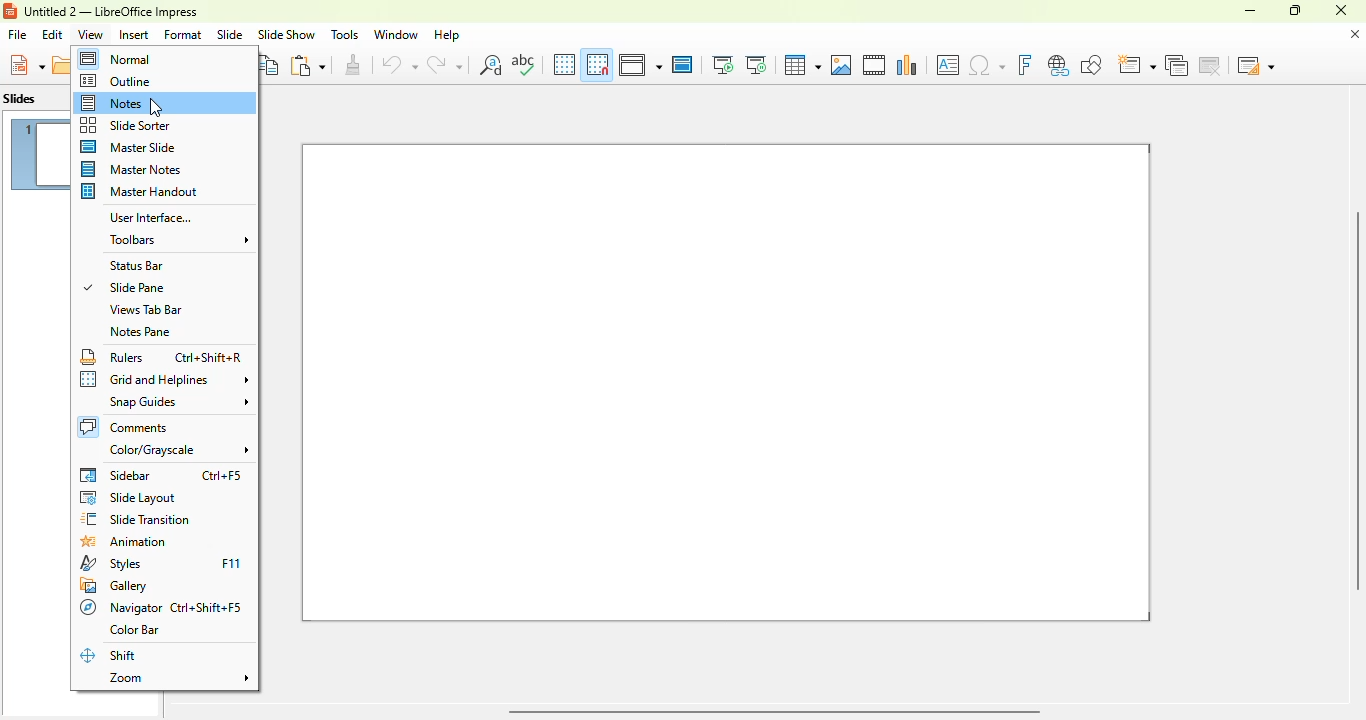 This screenshot has width=1366, height=720. Describe the element at coordinates (178, 450) in the screenshot. I see `color/grayscale` at that location.